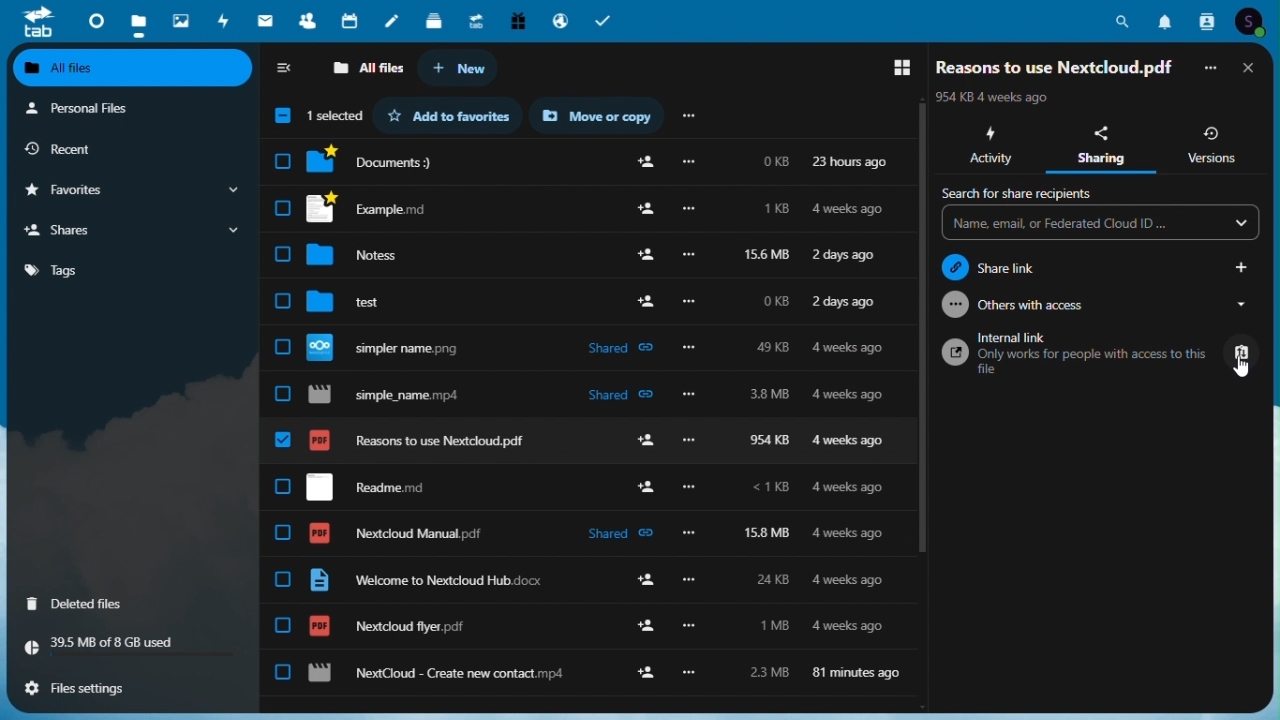 Image resolution: width=1280 pixels, height=720 pixels. I want to click on 1kb, so click(780, 208).